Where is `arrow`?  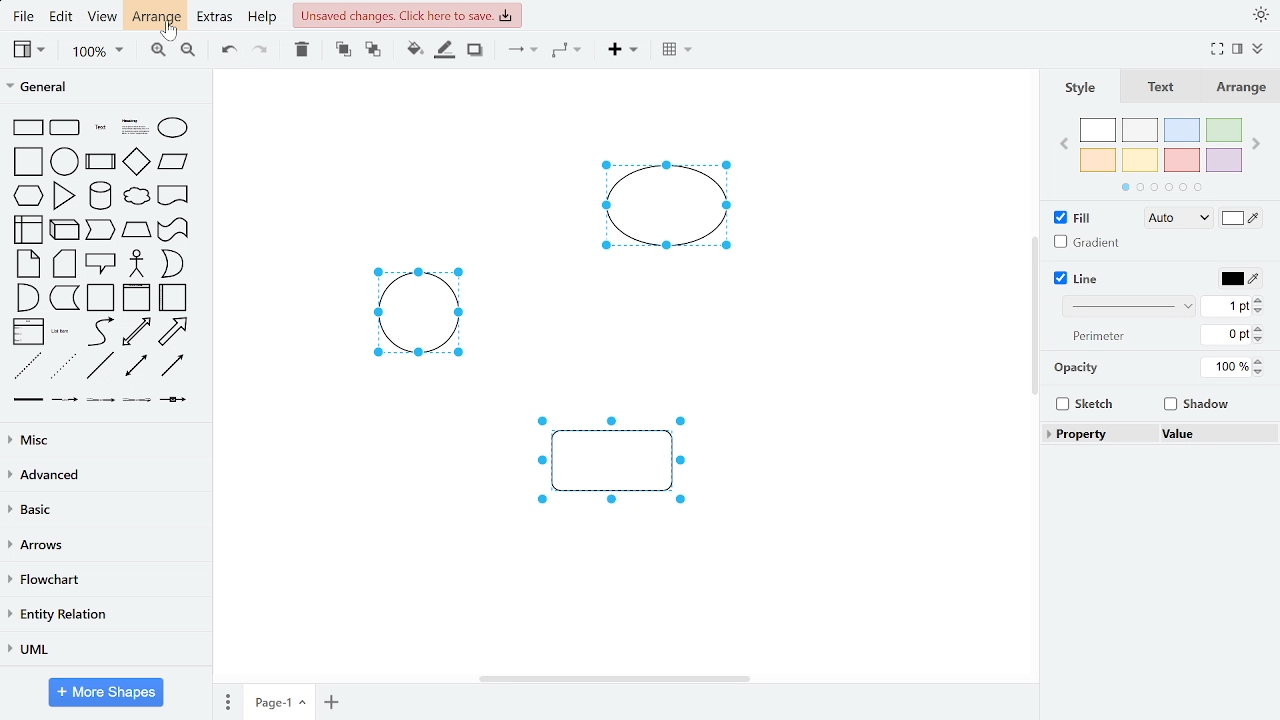
arrow is located at coordinates (174, 332).